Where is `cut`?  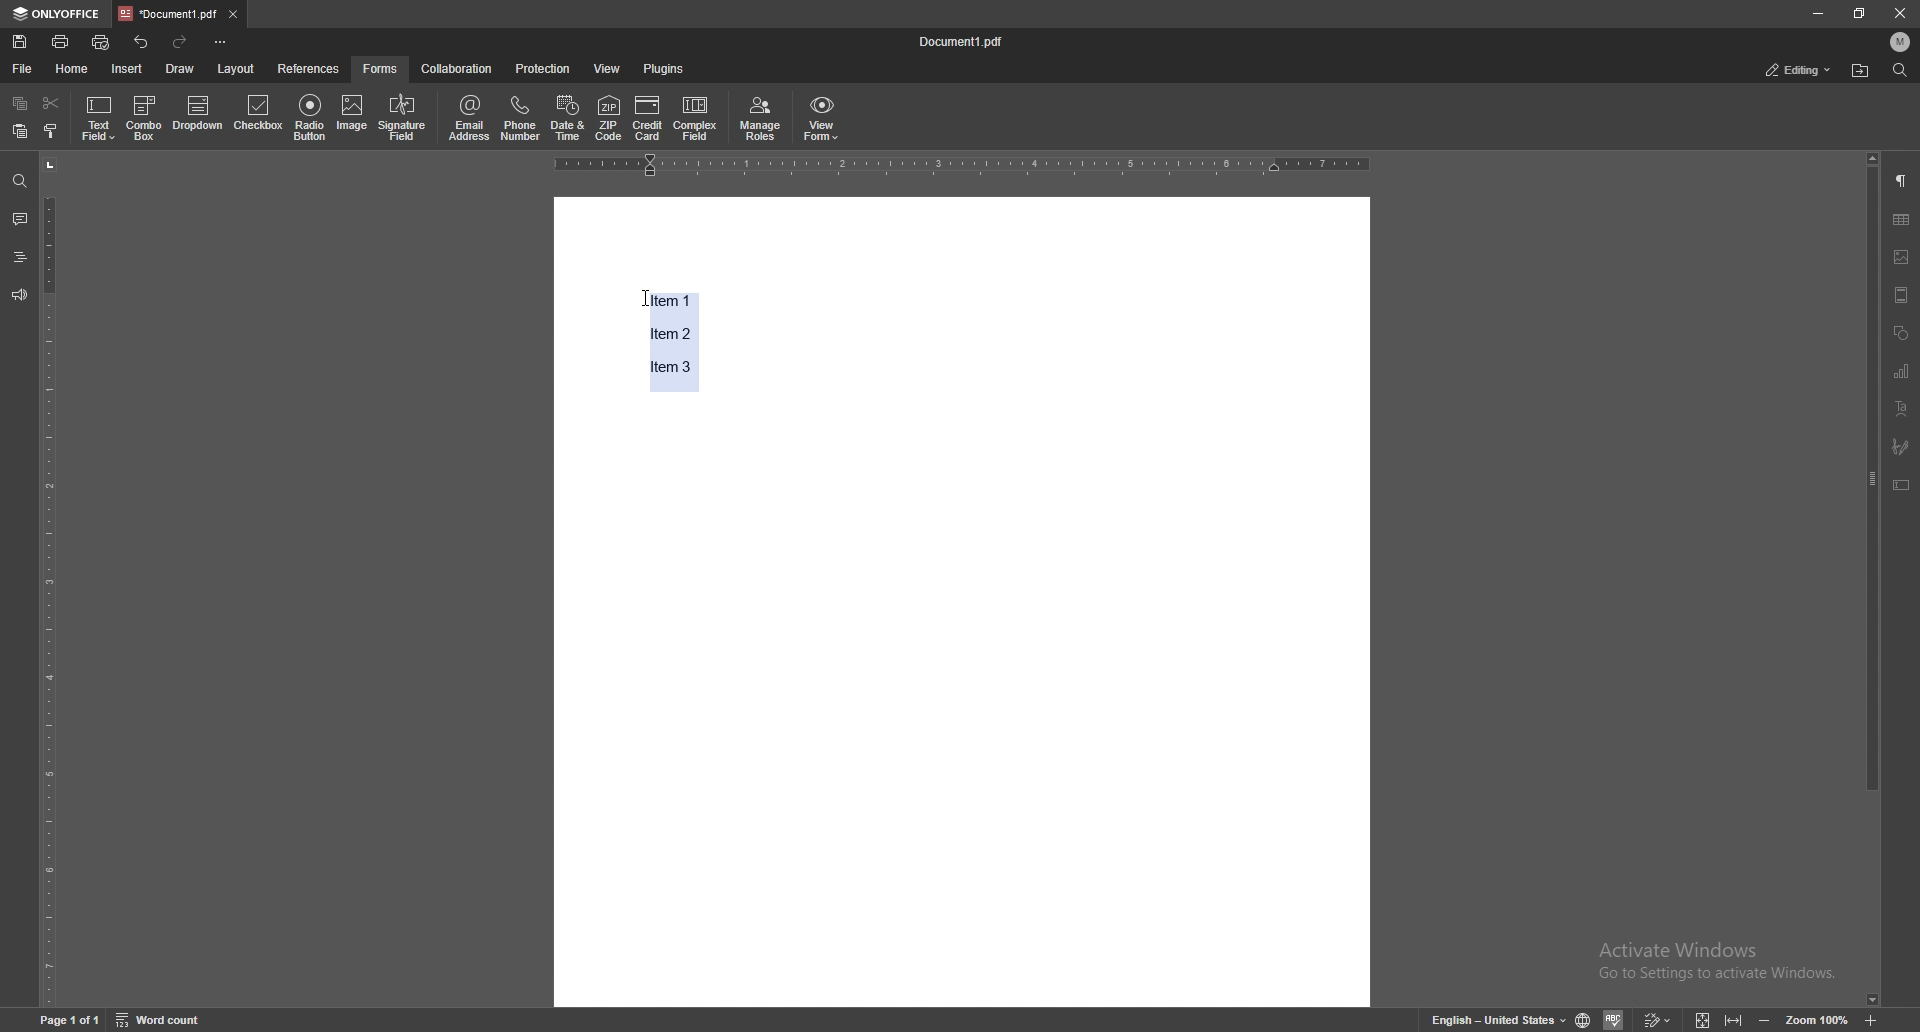 cut is located at coordinates (52, 104).